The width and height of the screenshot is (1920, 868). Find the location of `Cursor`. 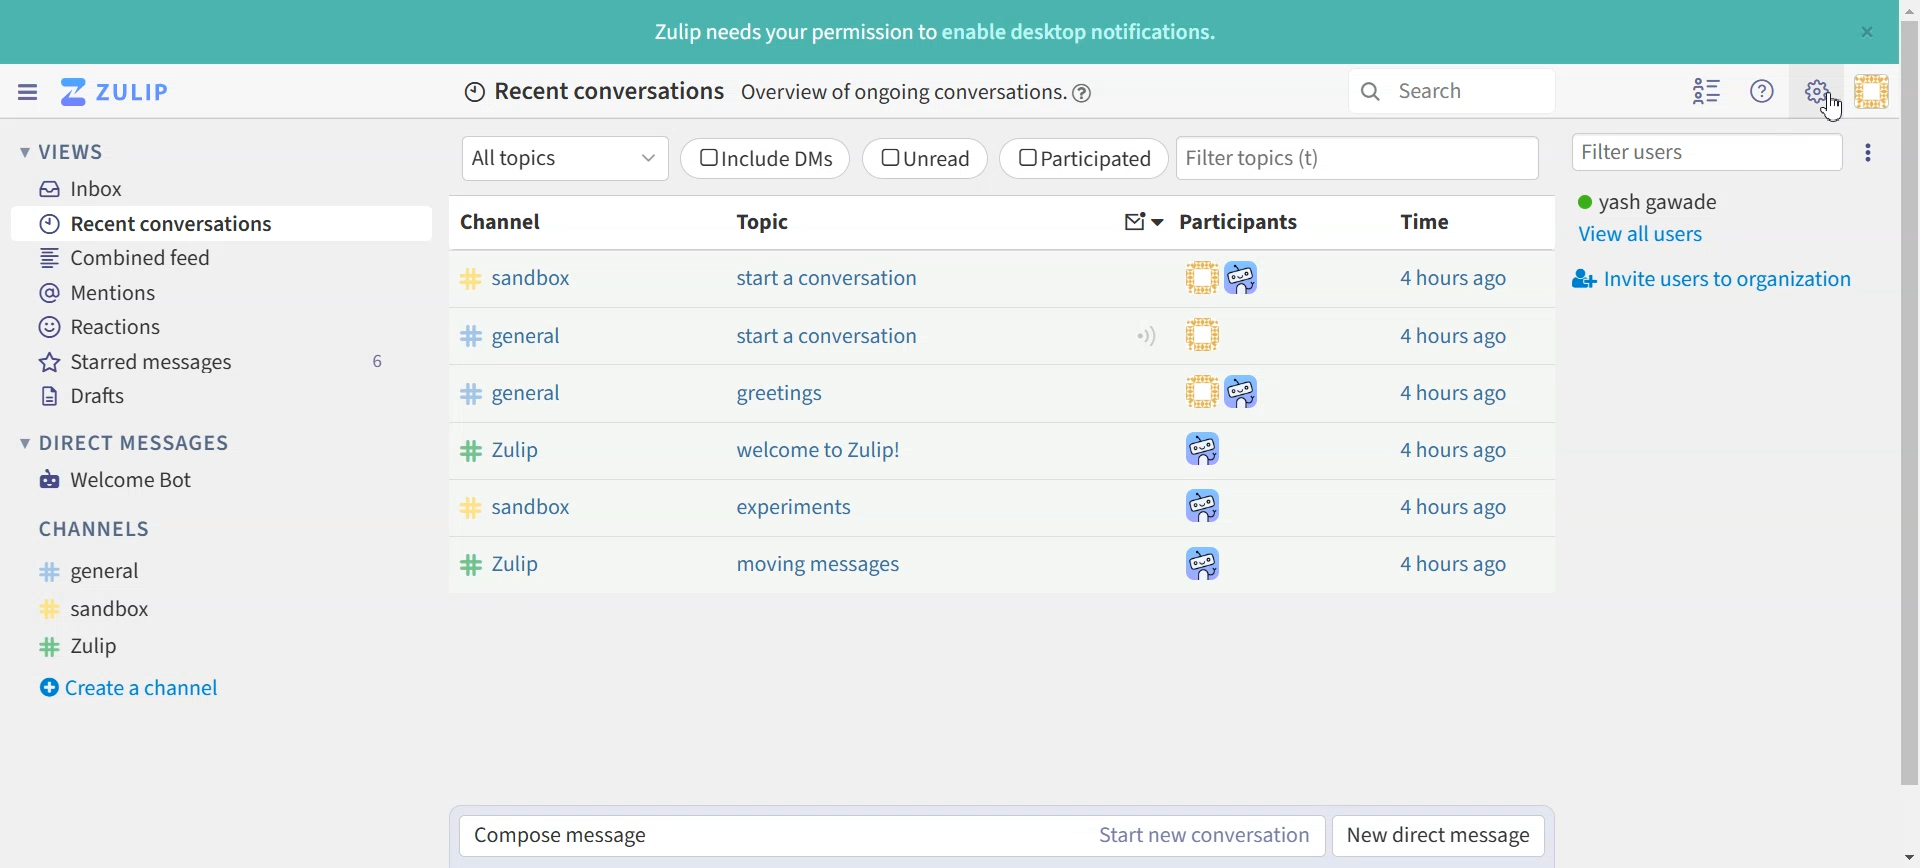

Cursor is located at coordinates (1831, 108).